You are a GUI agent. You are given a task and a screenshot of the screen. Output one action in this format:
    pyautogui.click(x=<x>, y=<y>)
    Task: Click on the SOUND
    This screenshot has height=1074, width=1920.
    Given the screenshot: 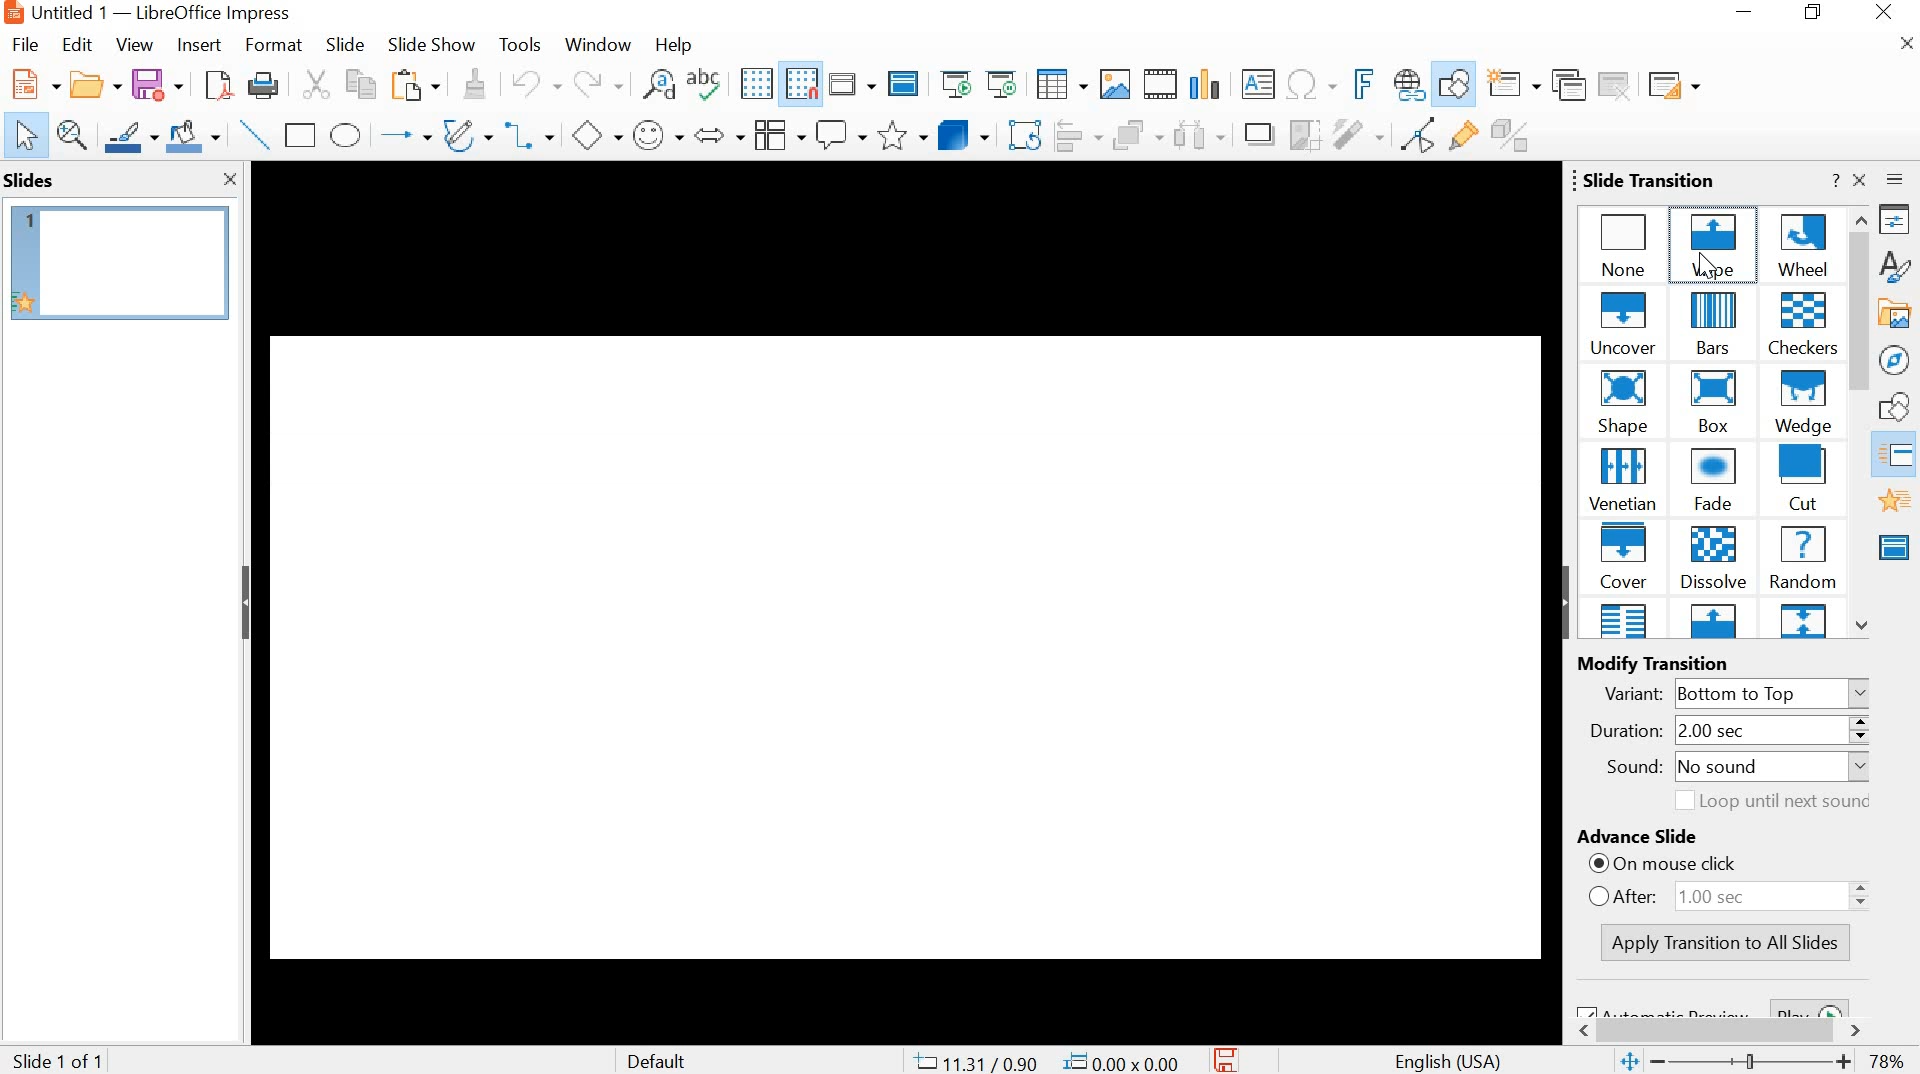 What is the action you would take?
    pyautogui.click(x=1729, y=769)
    